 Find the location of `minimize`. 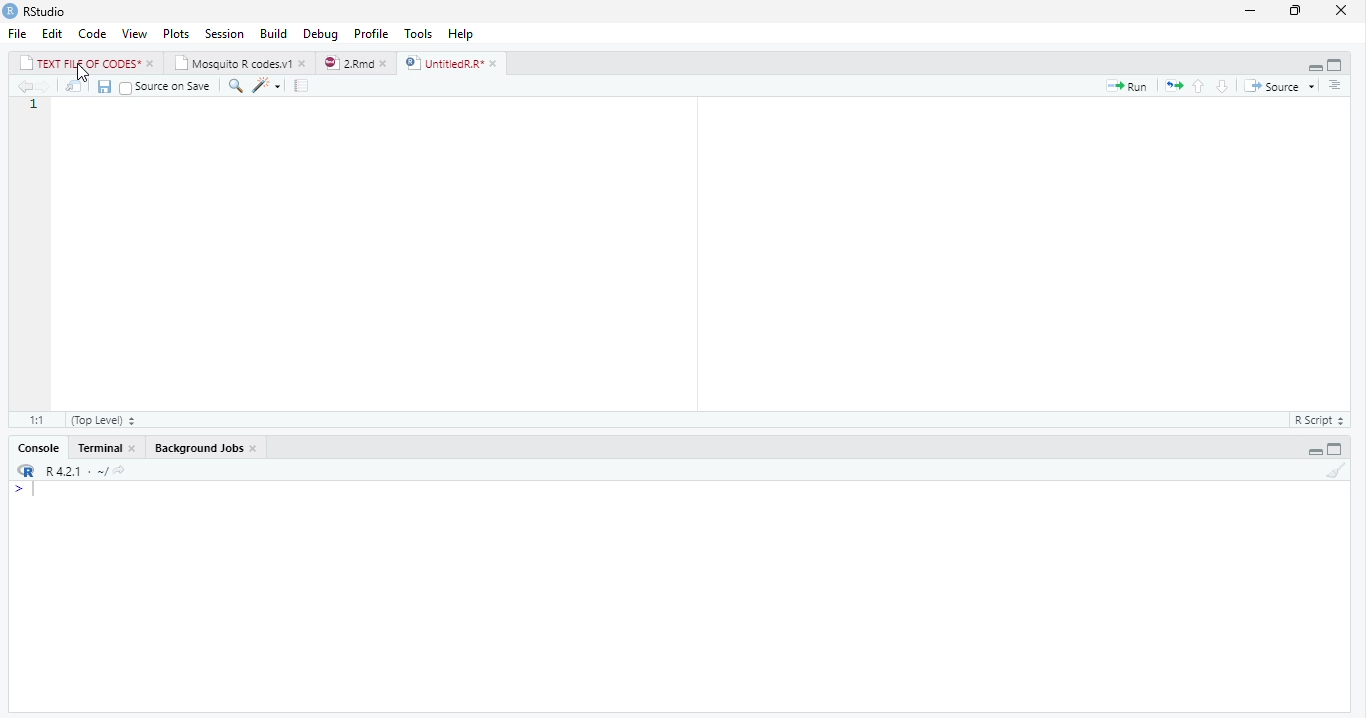

minimize is located at coordinates (1315, 66).